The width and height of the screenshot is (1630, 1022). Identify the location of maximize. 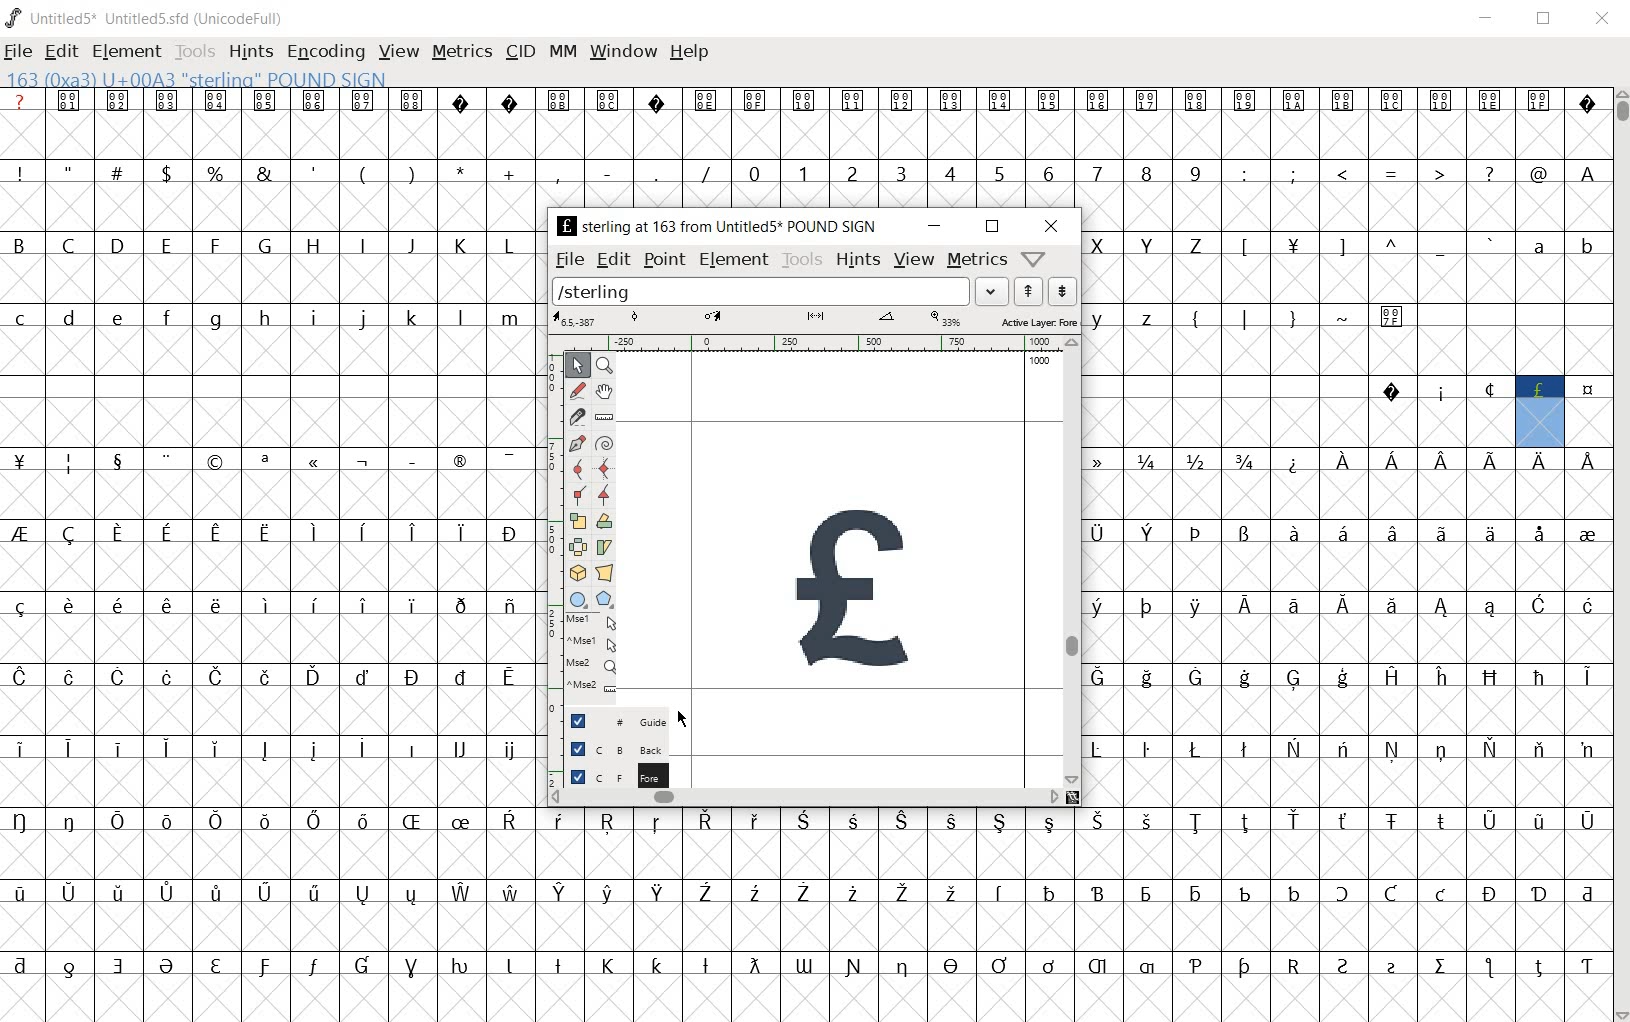
(1542, 20).